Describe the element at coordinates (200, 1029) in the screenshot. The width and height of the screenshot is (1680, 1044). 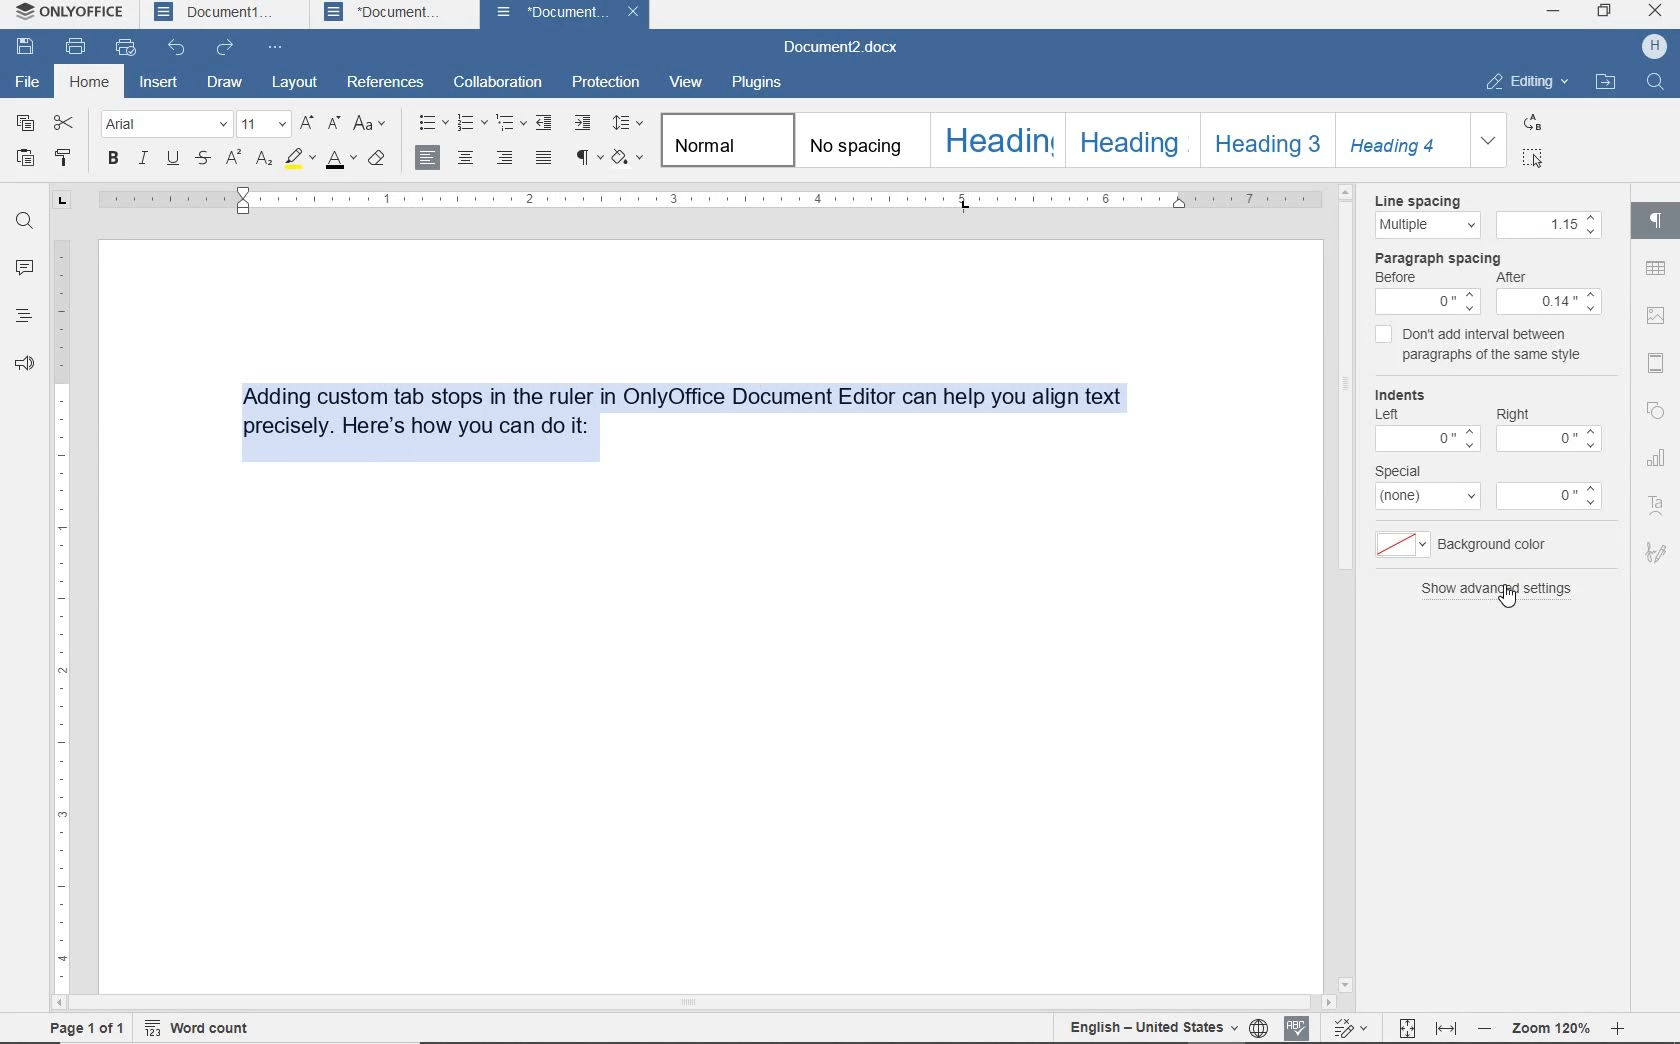
I see `word count` at that location.